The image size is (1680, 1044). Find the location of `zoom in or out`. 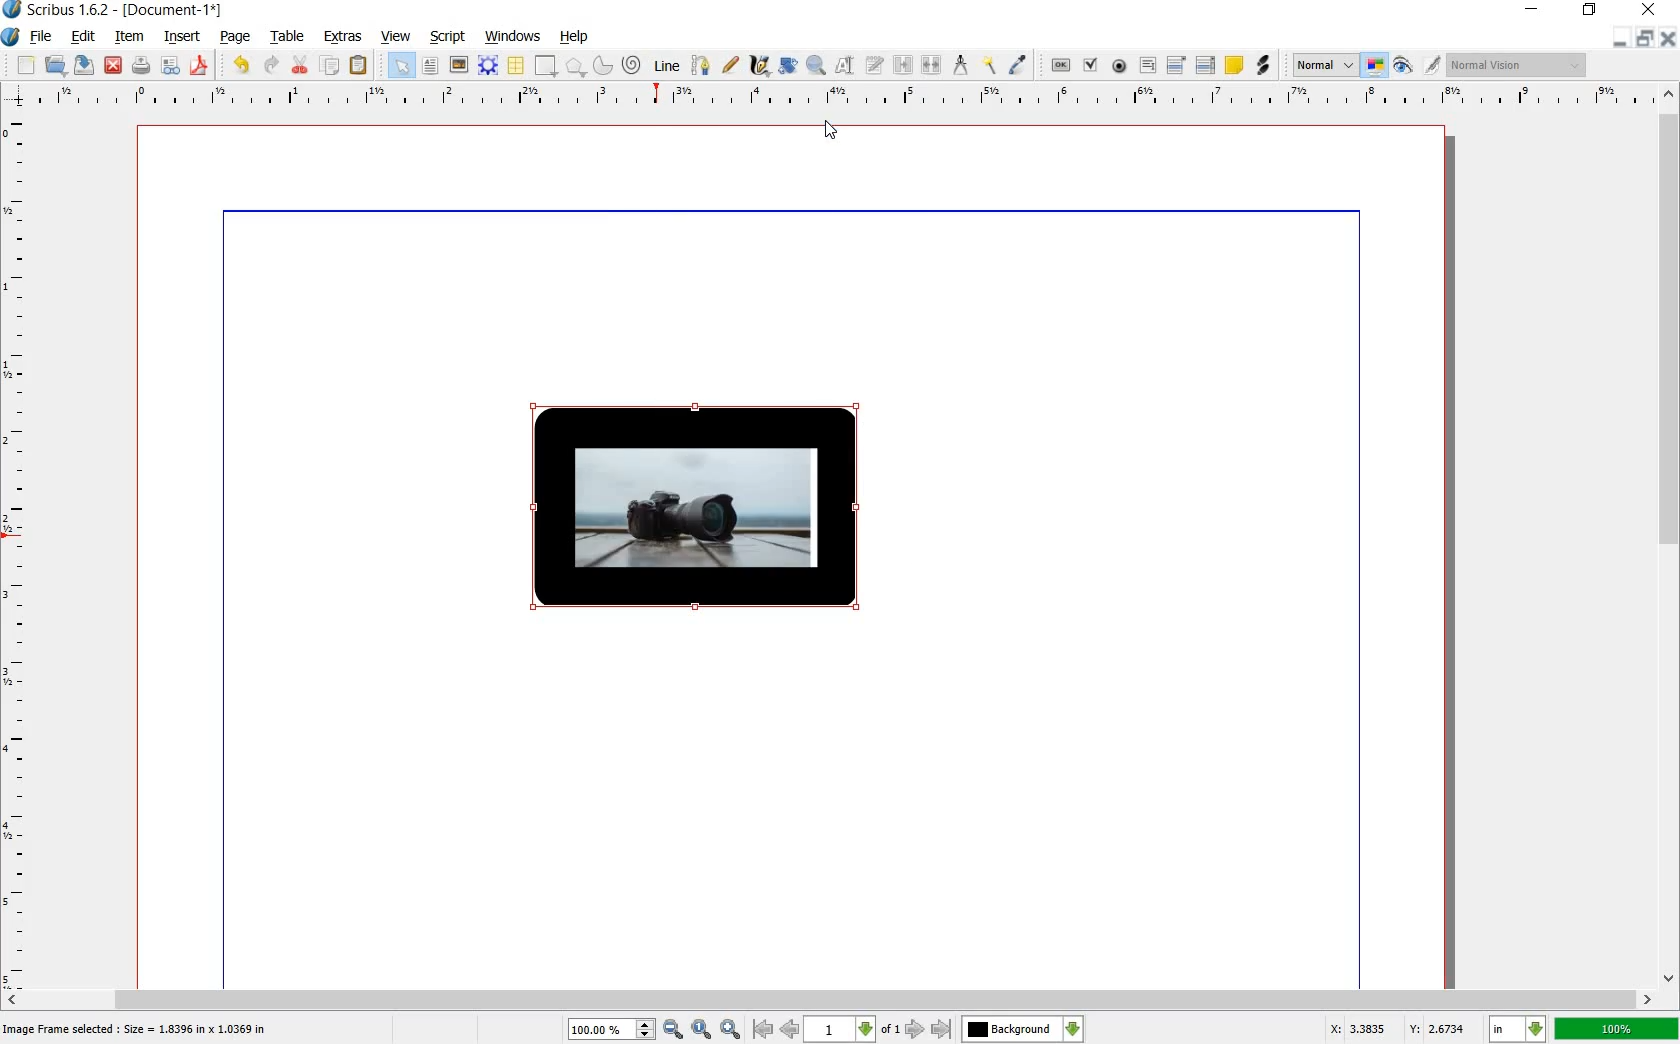

zoom in or out is located at coordinates (815, 63).